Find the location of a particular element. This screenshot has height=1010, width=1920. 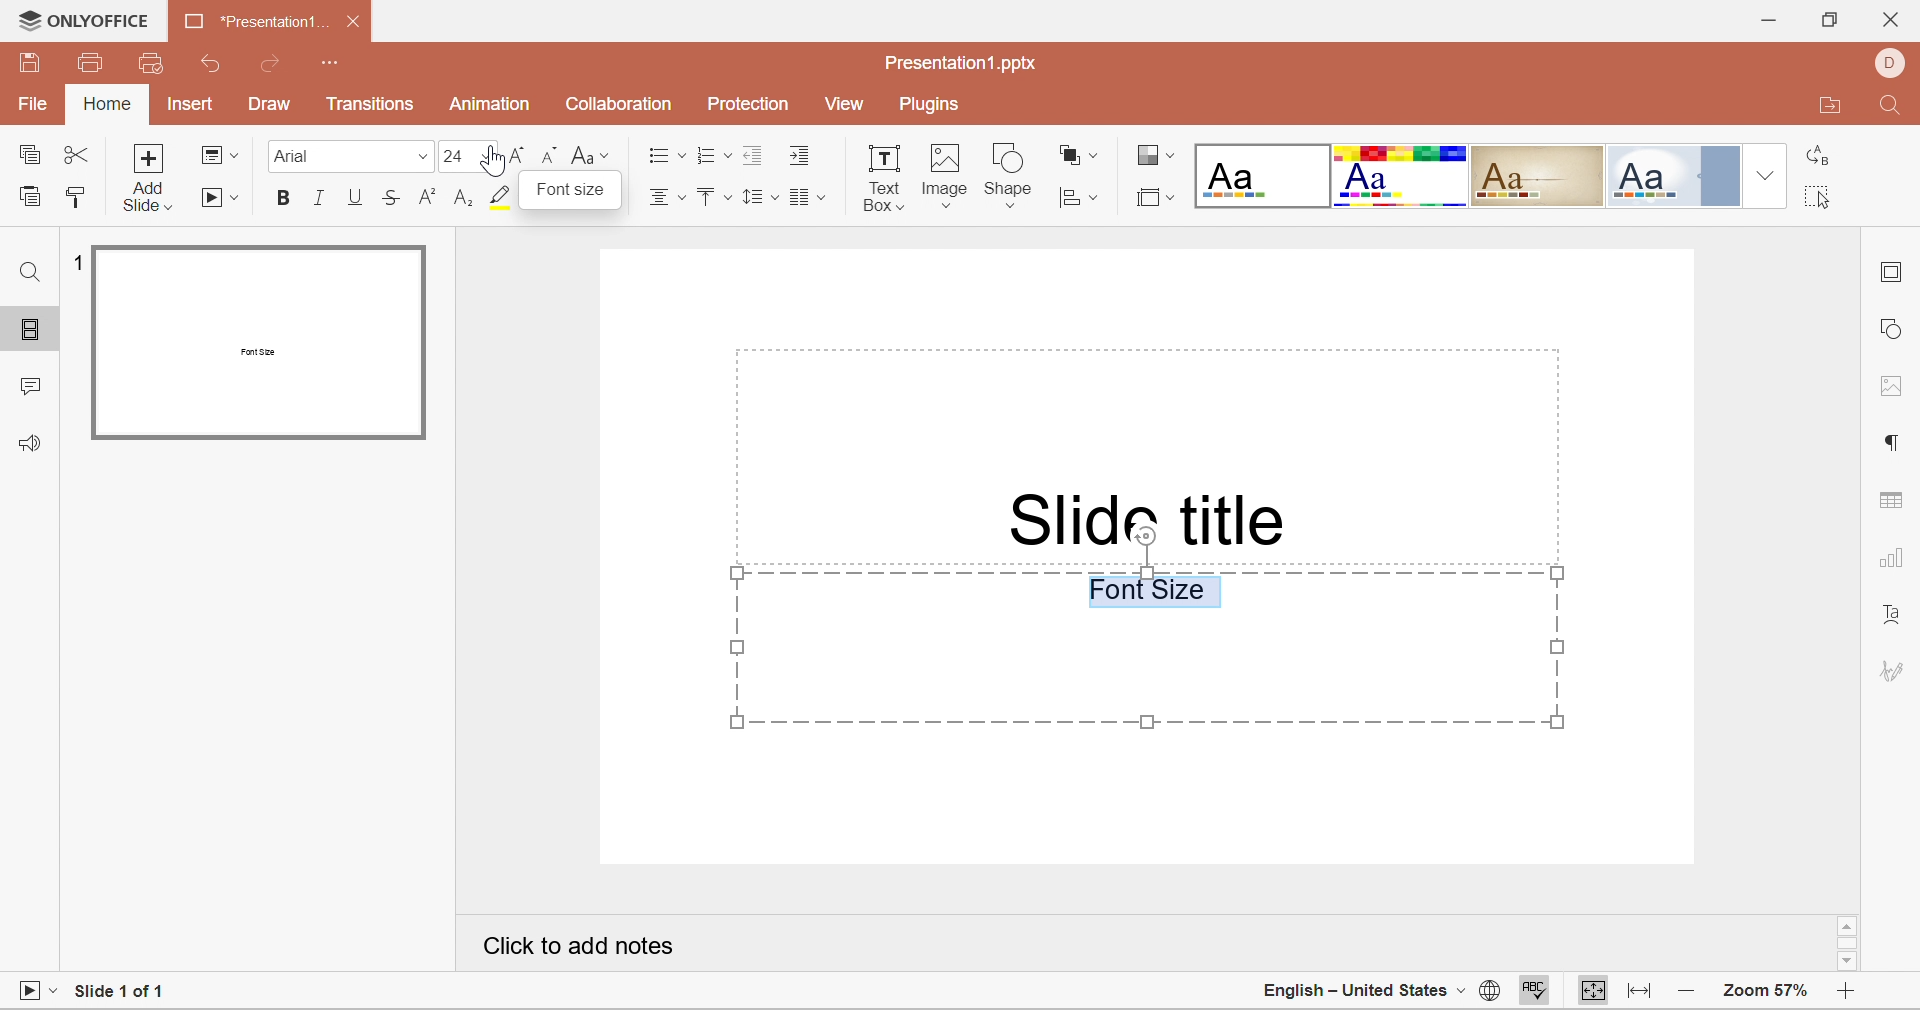

Fit to slide is located at coordinates (1594, 992).